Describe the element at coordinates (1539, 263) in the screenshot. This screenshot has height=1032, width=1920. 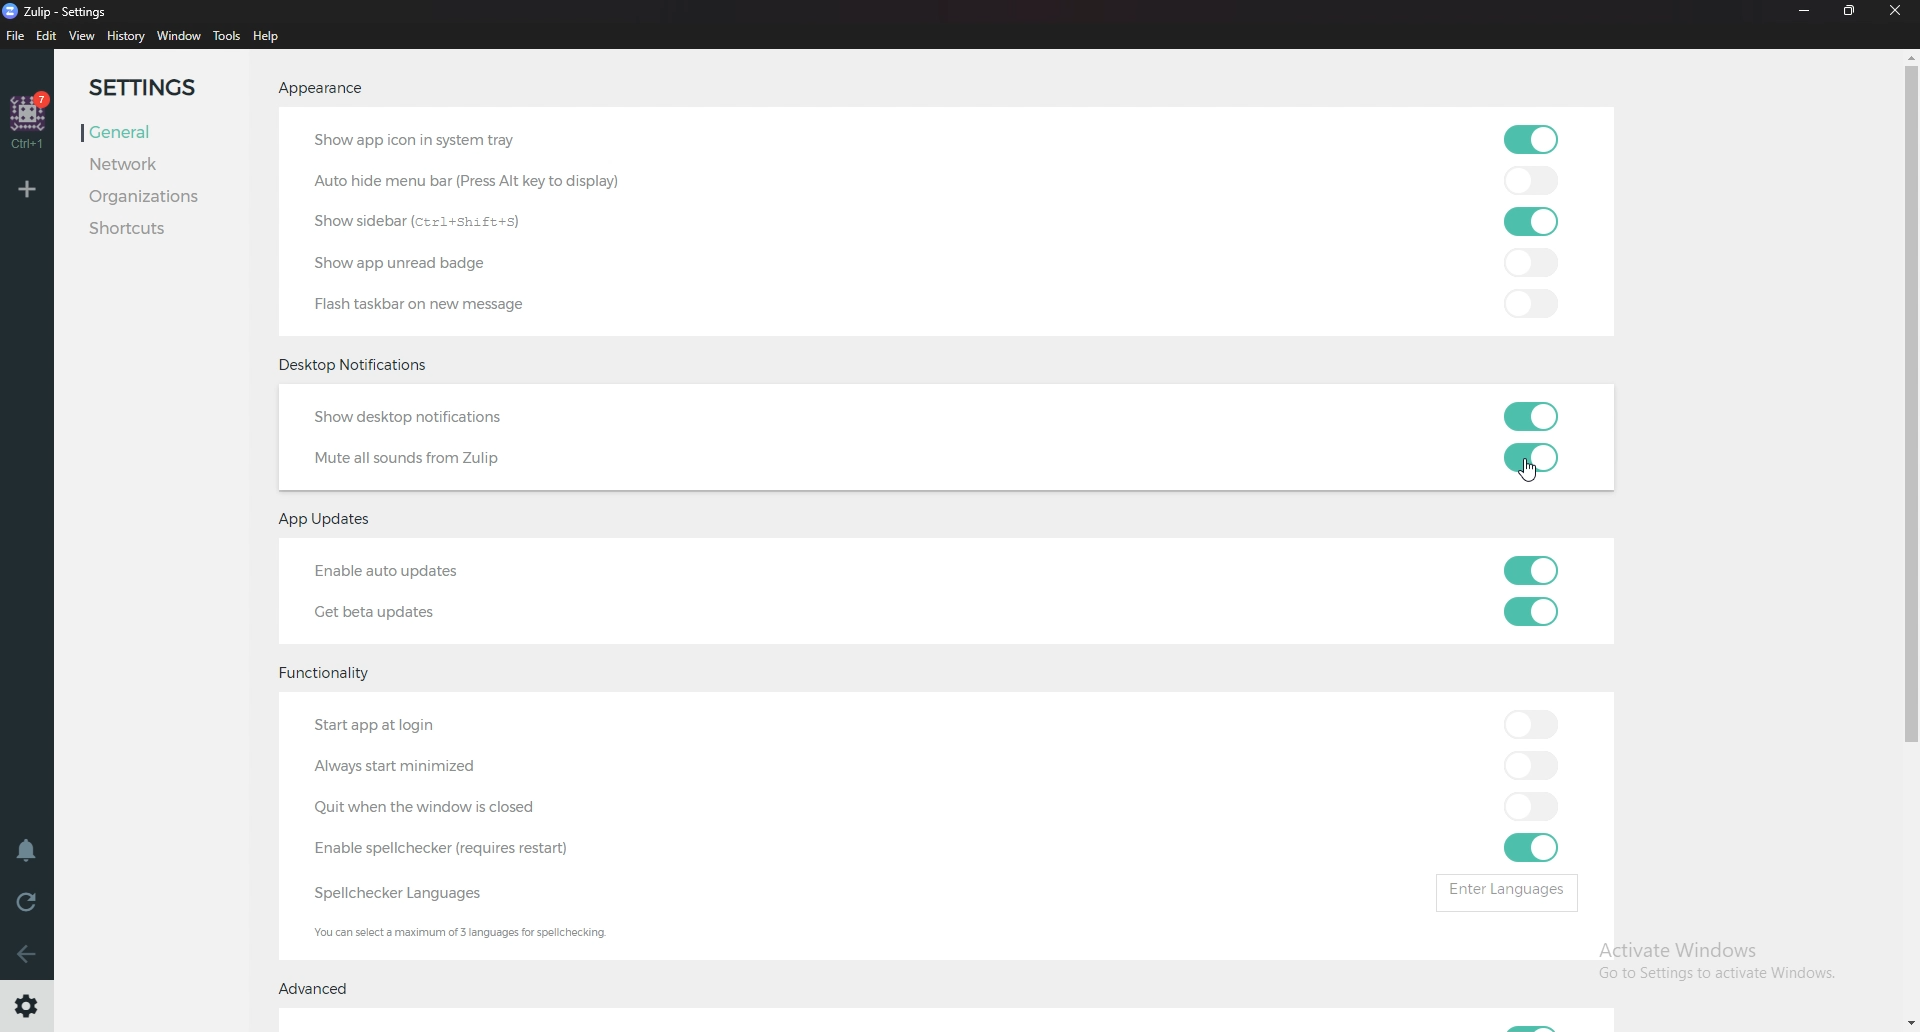
I see `toggle` at that location.